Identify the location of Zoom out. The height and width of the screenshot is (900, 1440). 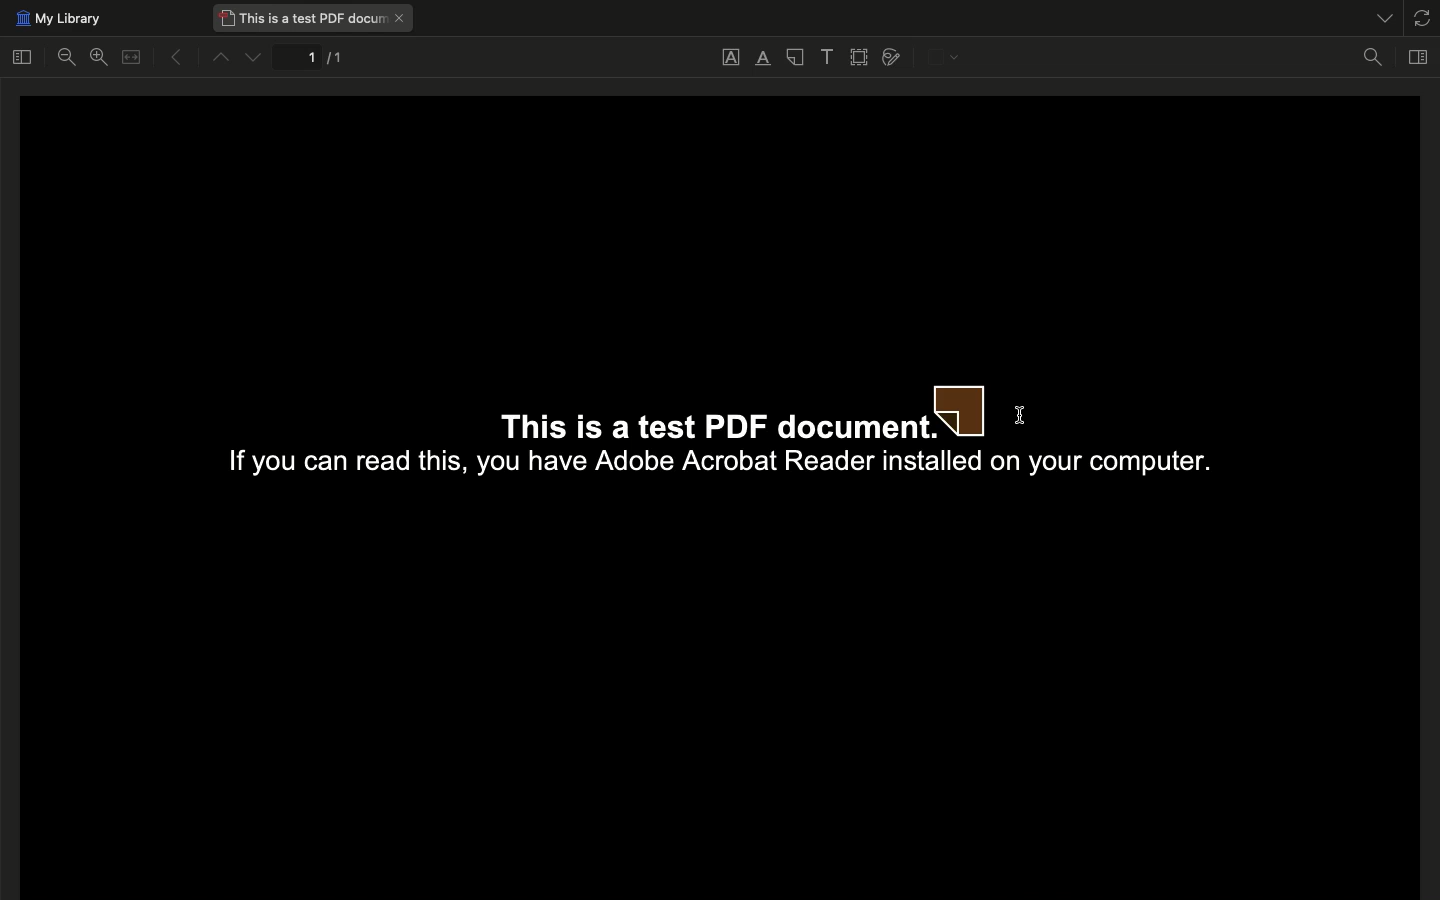
(70, 60).